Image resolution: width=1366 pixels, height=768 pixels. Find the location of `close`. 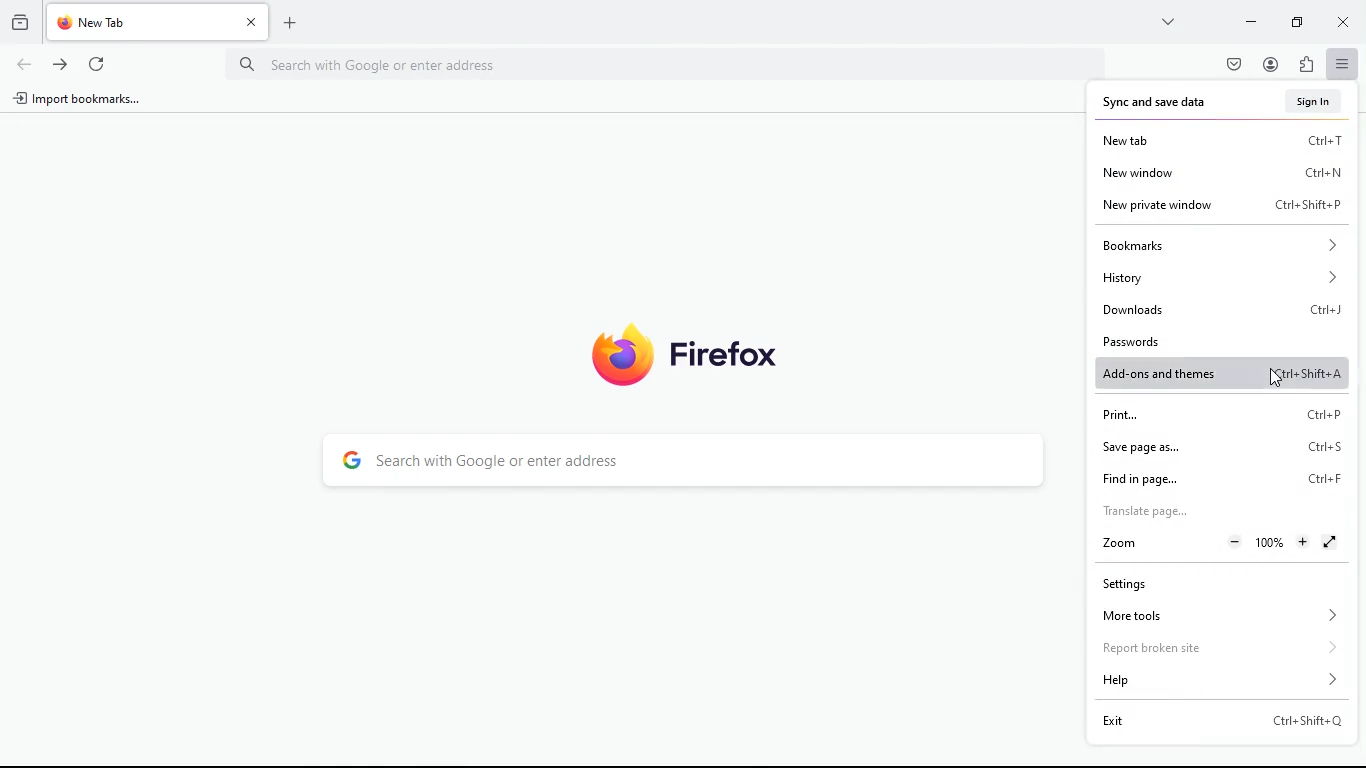

close is located at coordinates (1344, 22).